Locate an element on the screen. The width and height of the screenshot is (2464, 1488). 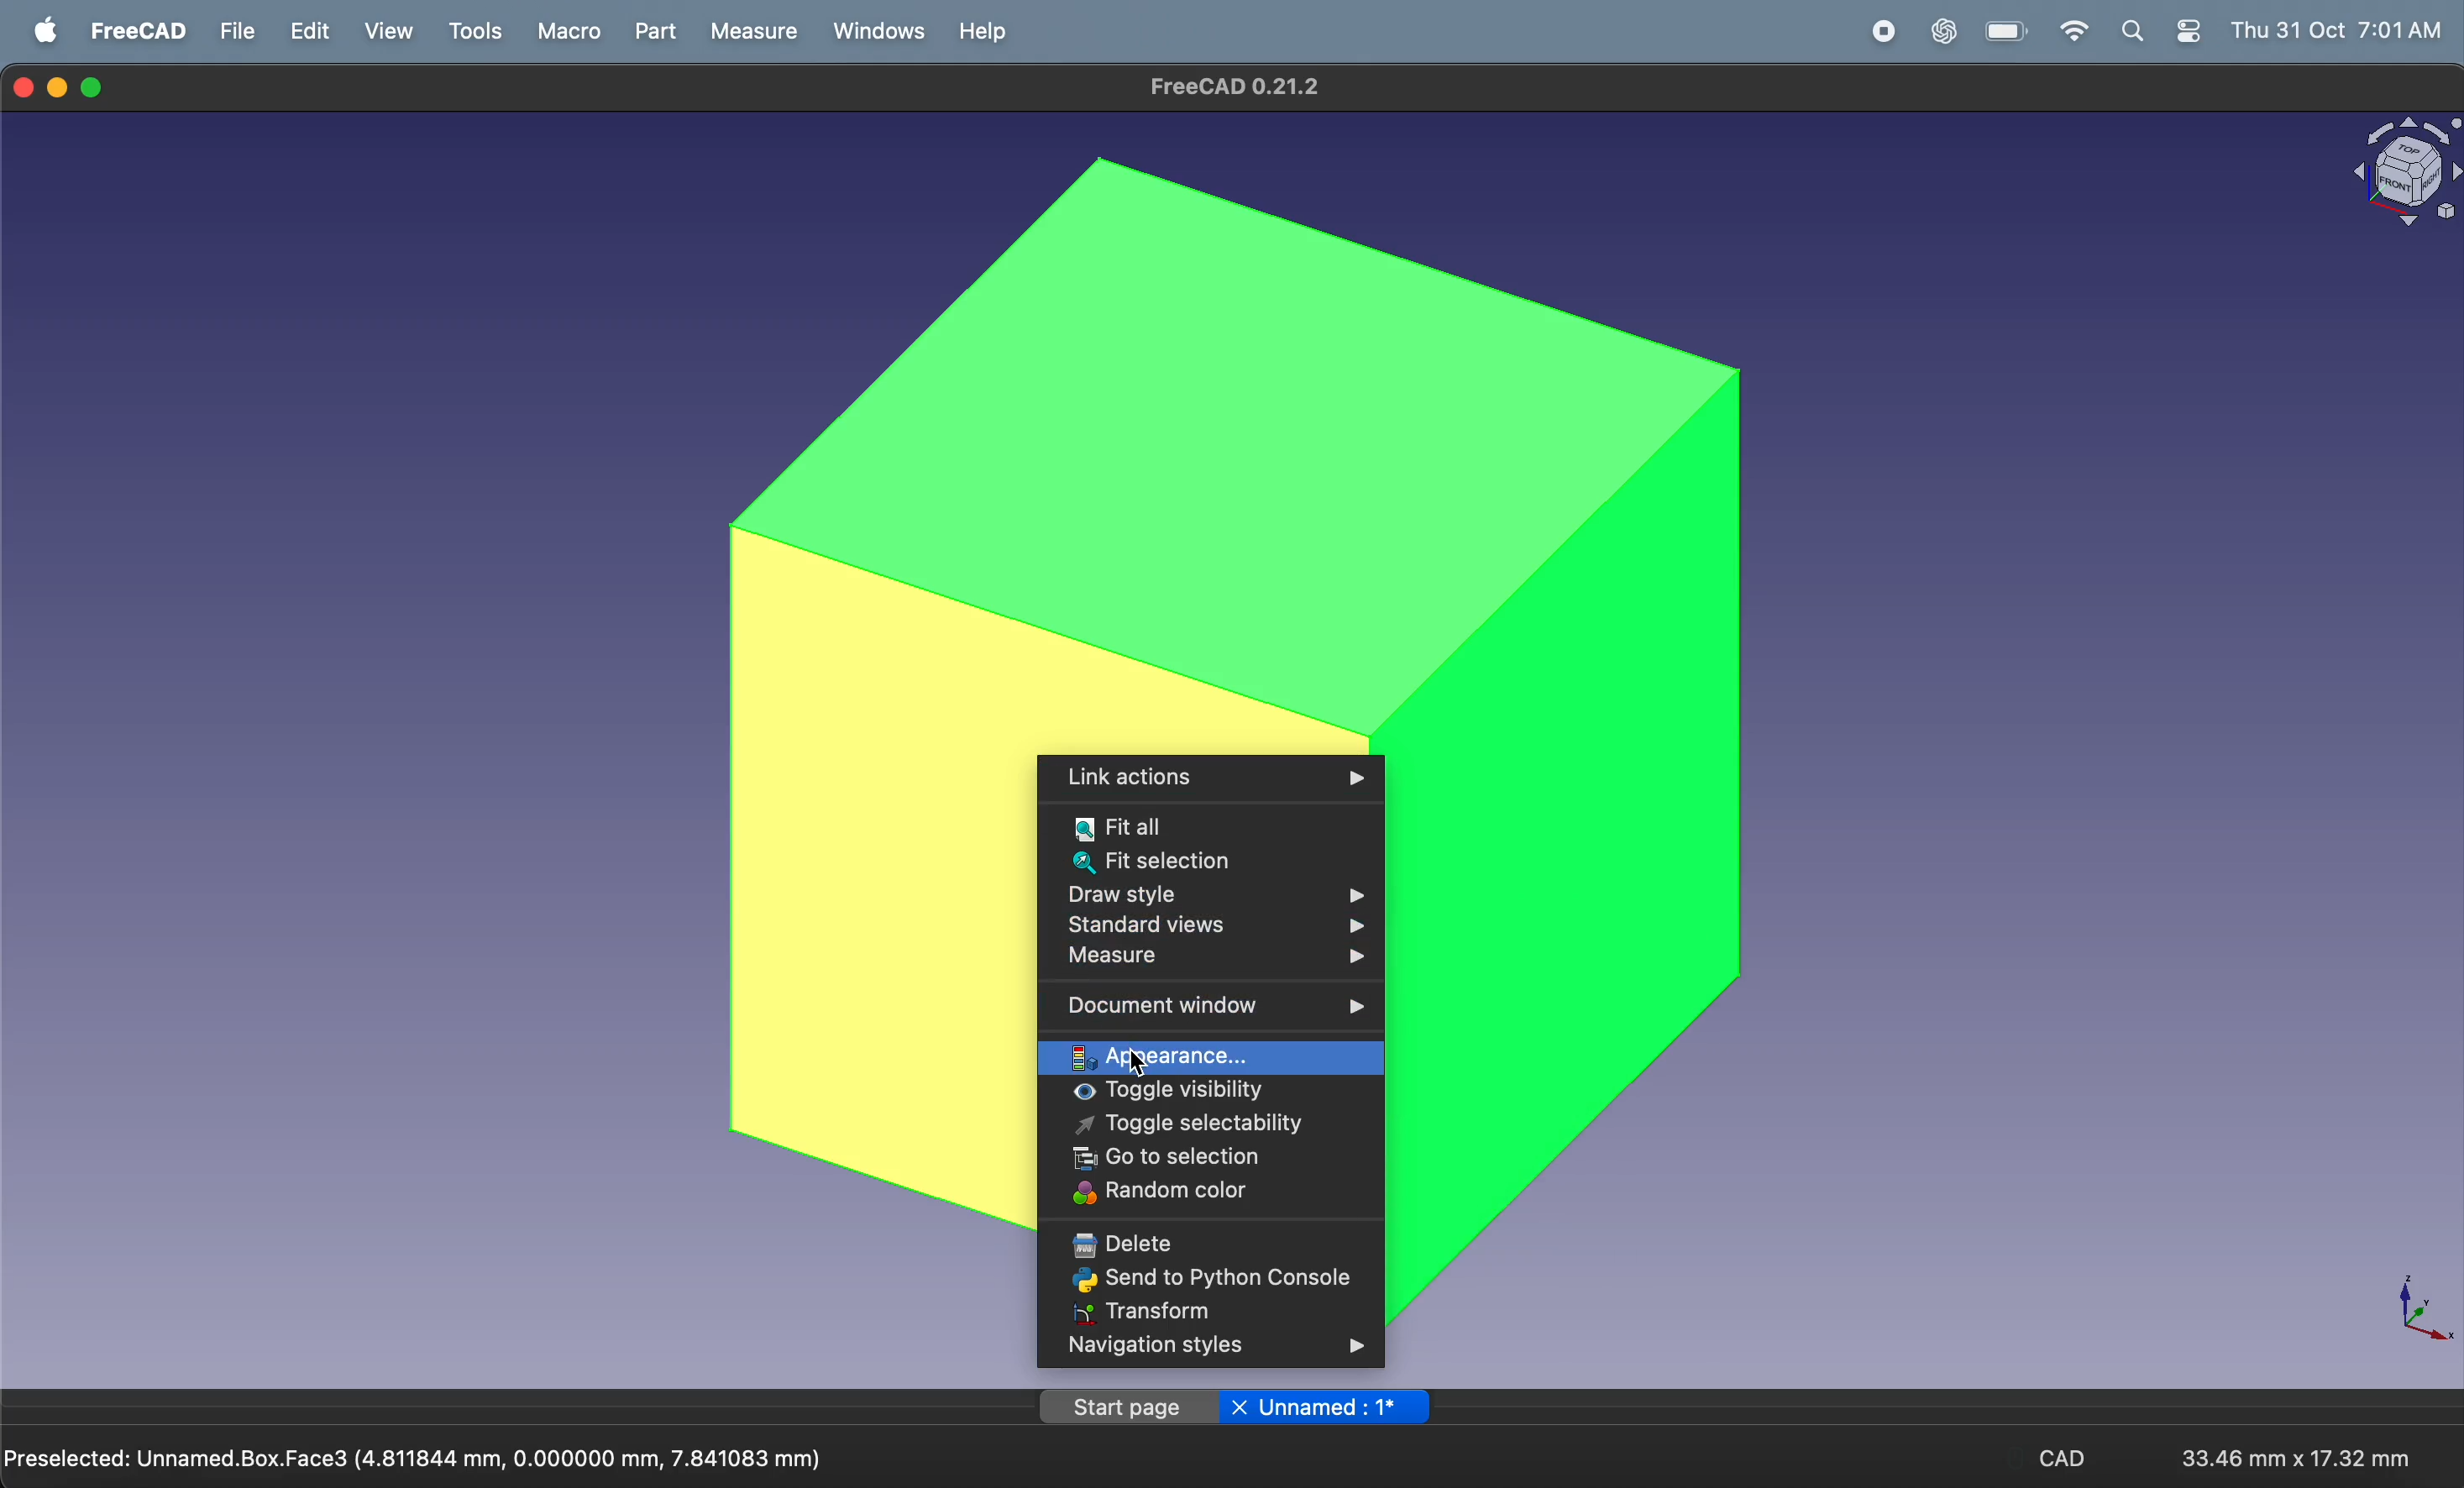
measure is located at coordinates (1213, 961).